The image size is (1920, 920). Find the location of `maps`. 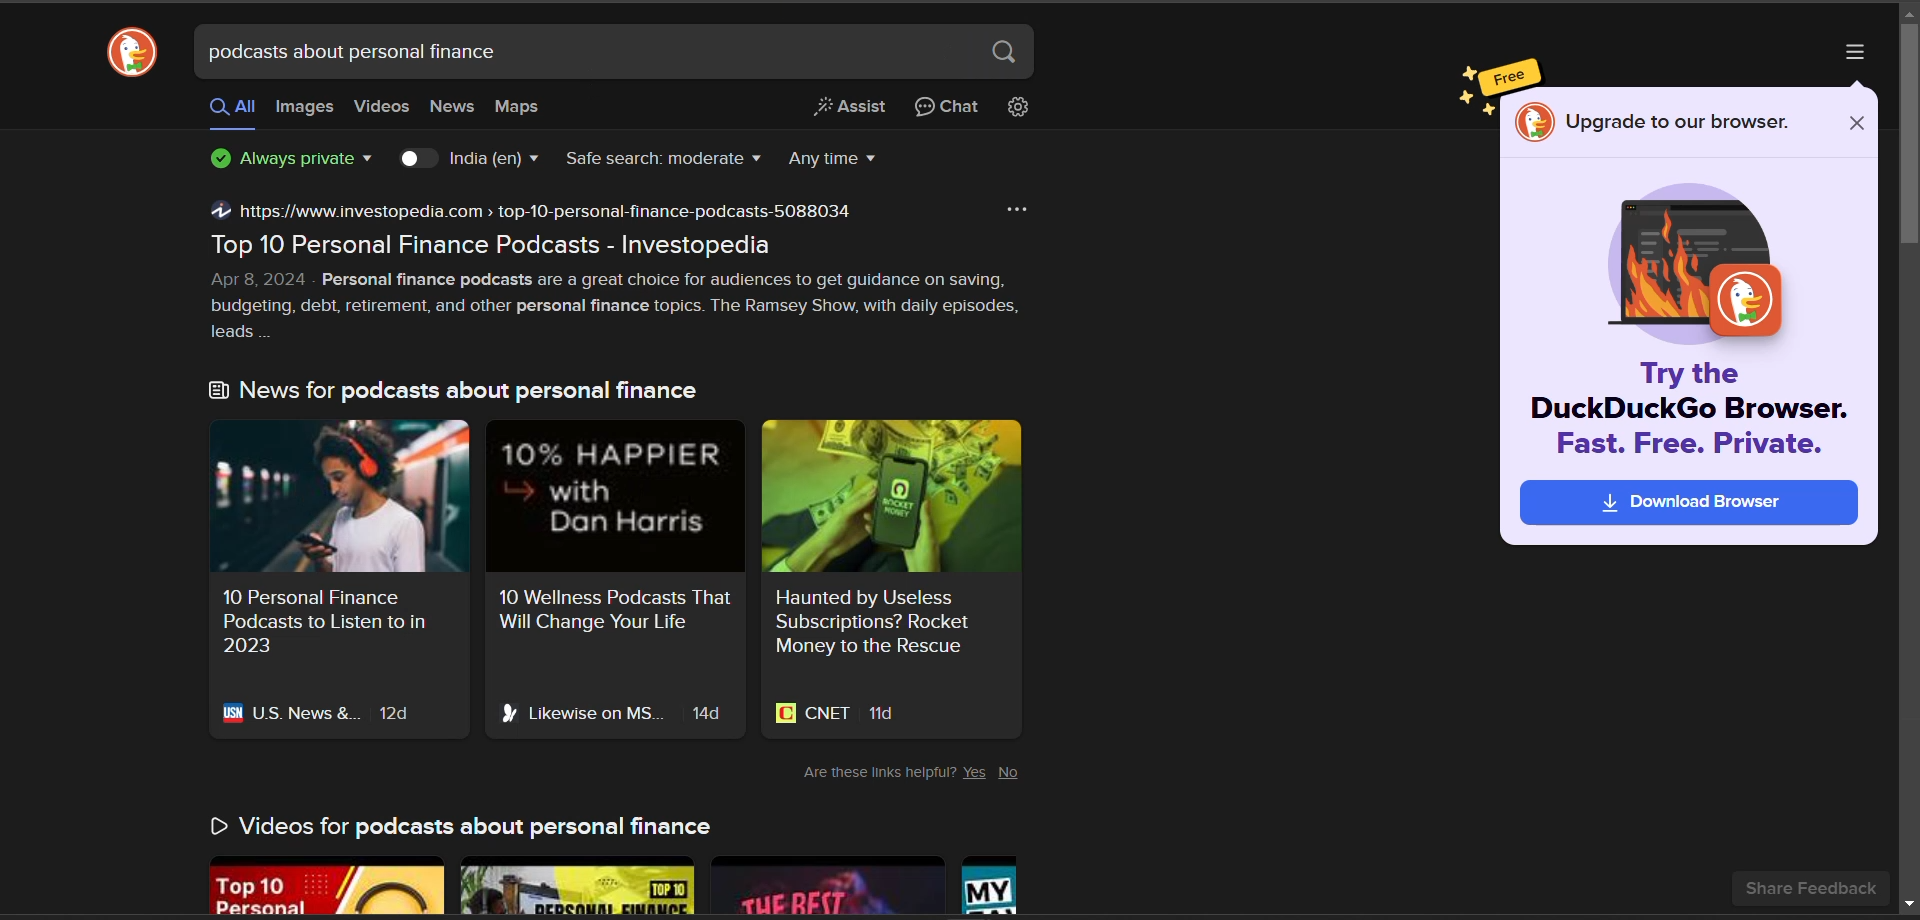

maps is located at coordinates (519, 108).